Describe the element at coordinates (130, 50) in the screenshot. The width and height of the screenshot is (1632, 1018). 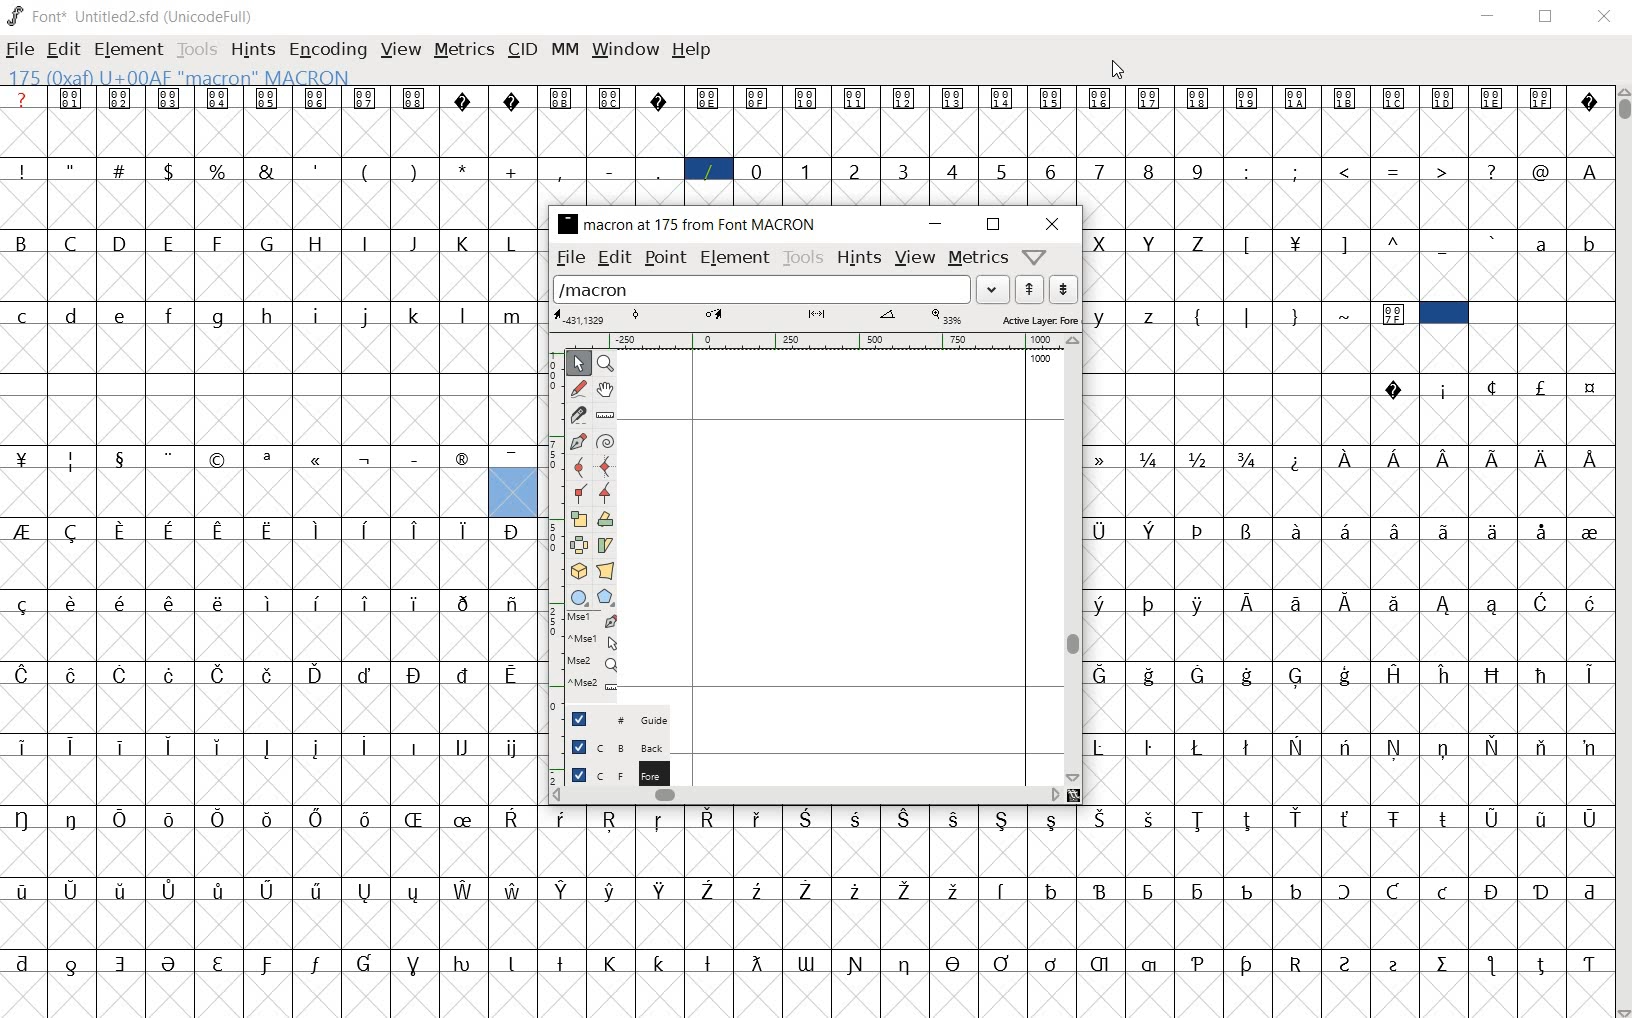
I see `element` at that location.